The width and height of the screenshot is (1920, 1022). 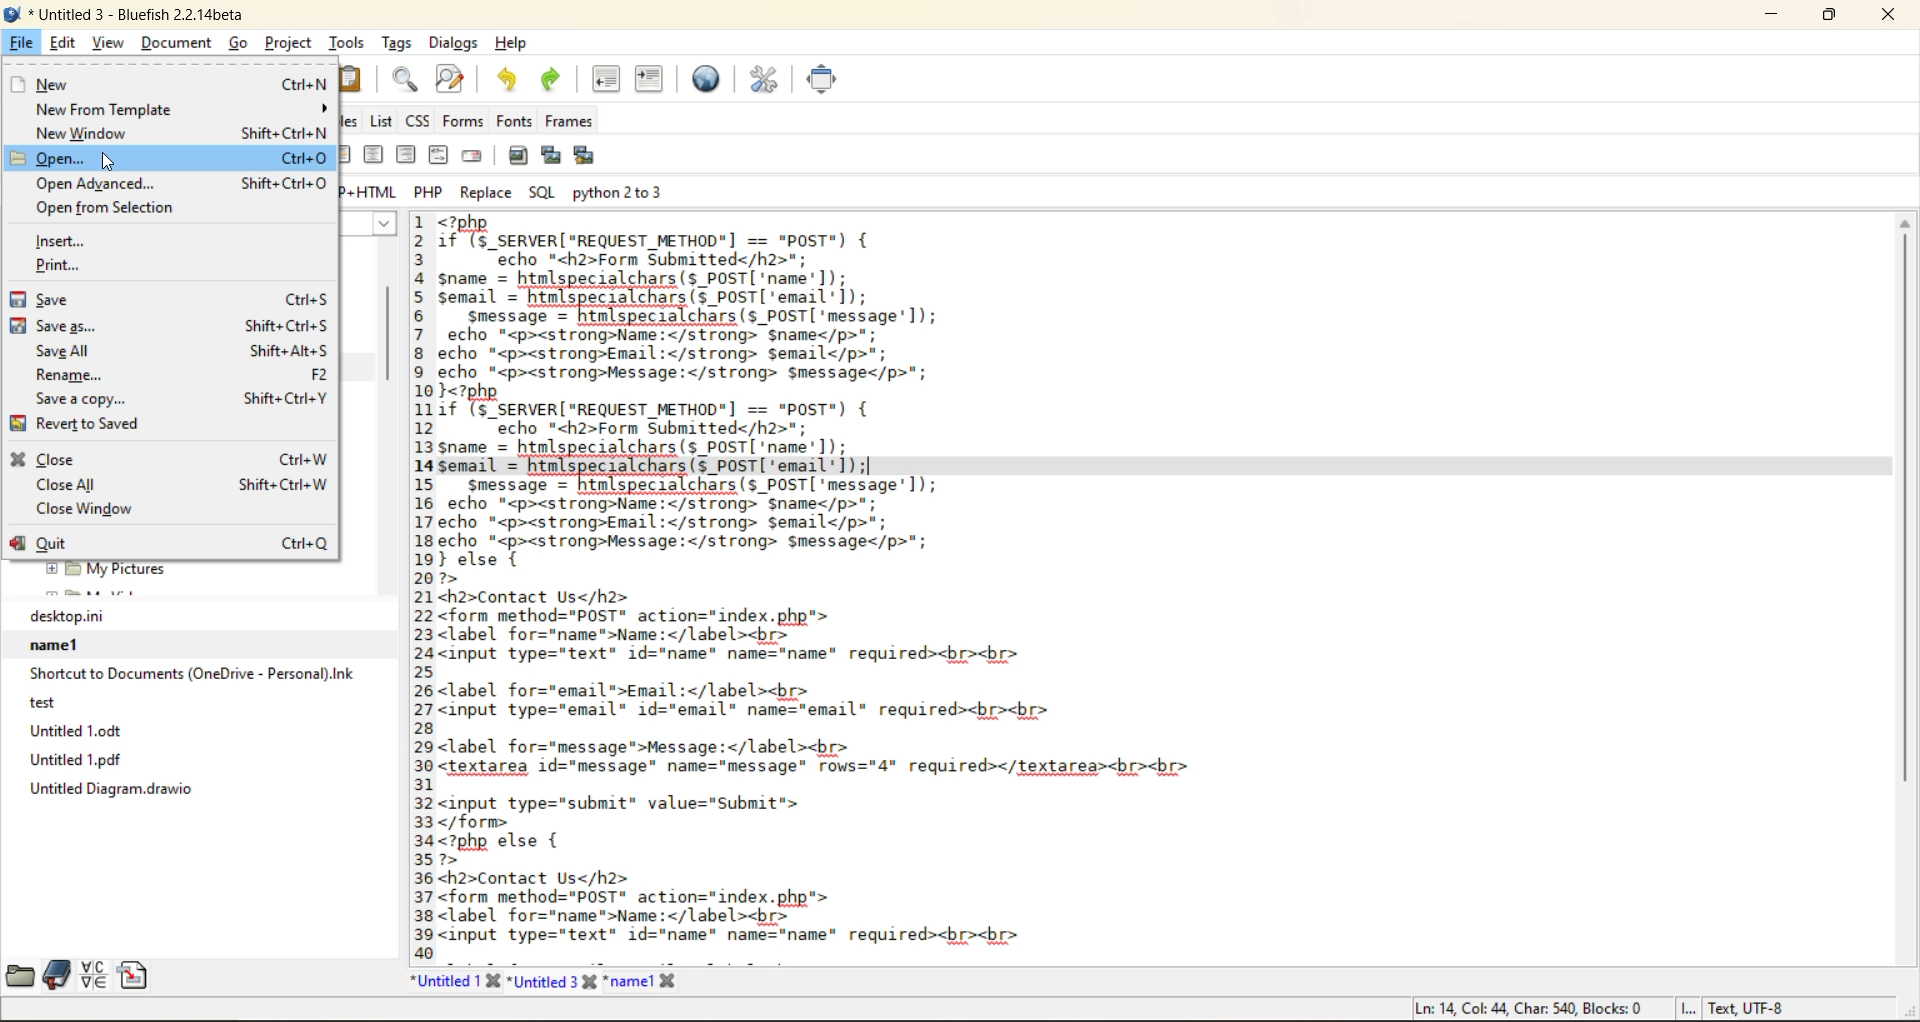 What do you see at coordinates (555, 79) in the screenshot?
I see `redo` at bounding box center [555, 79].